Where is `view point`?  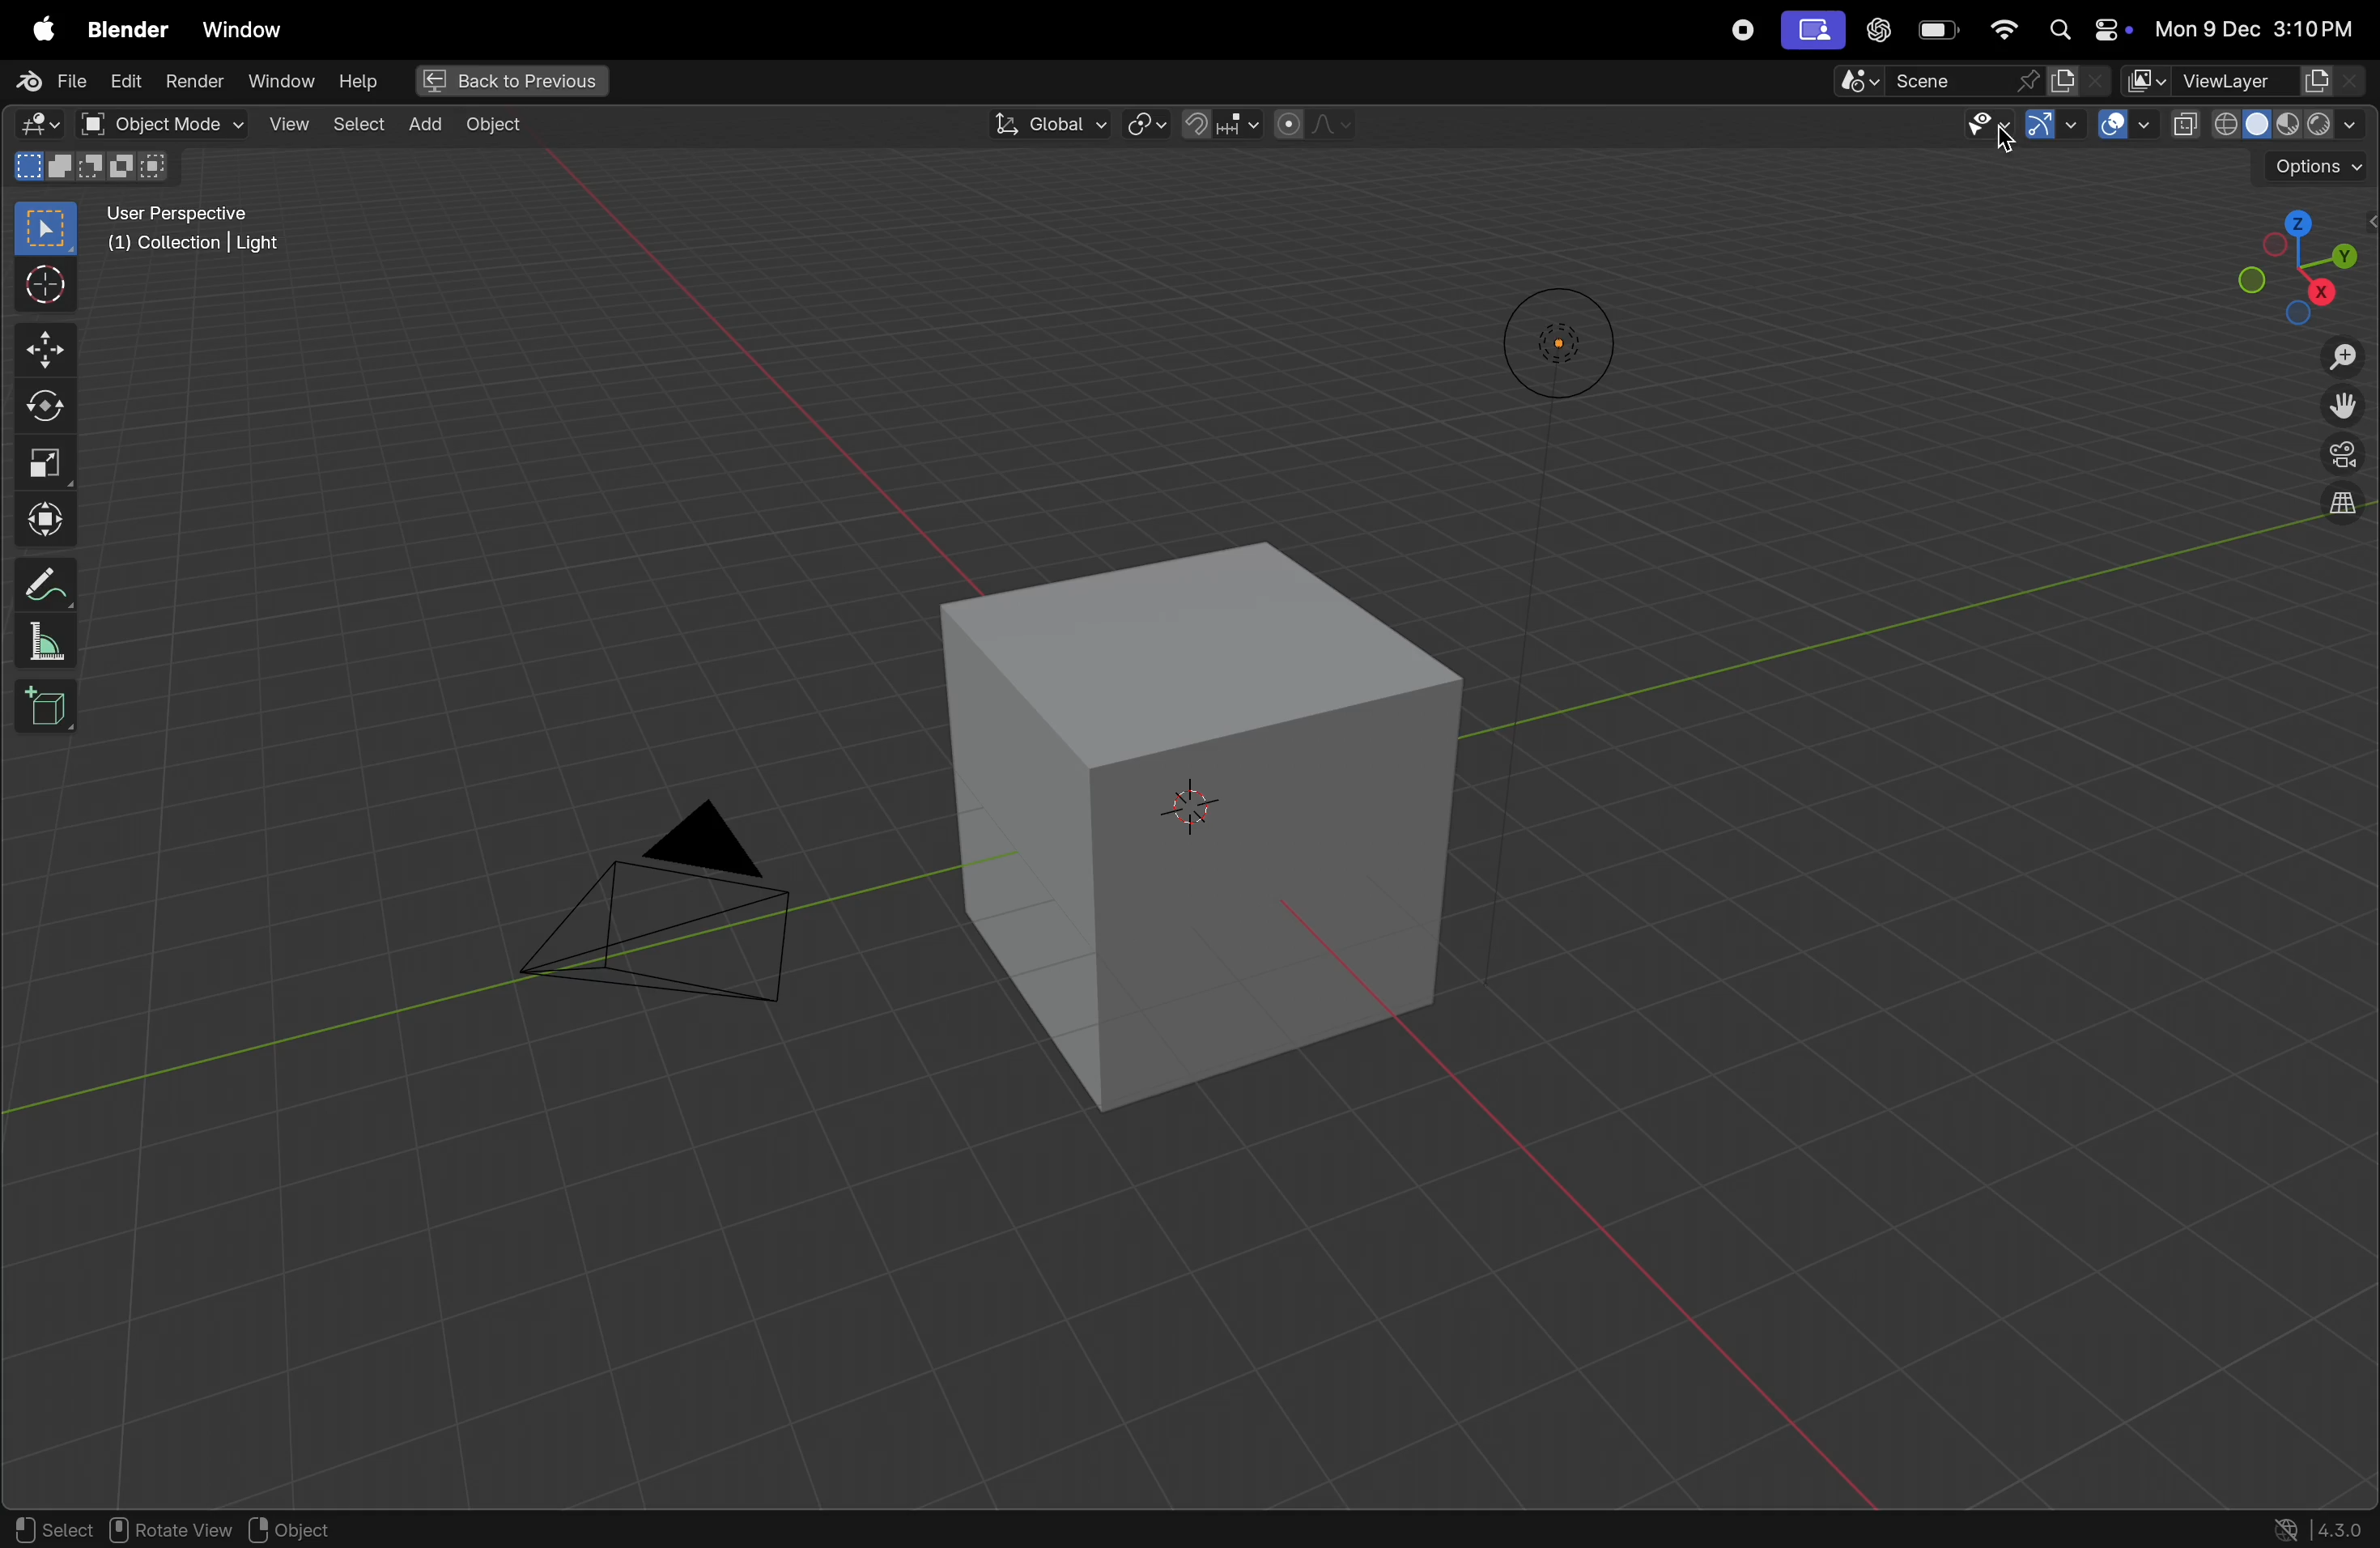 view point is located at coordinates (2291, 257).